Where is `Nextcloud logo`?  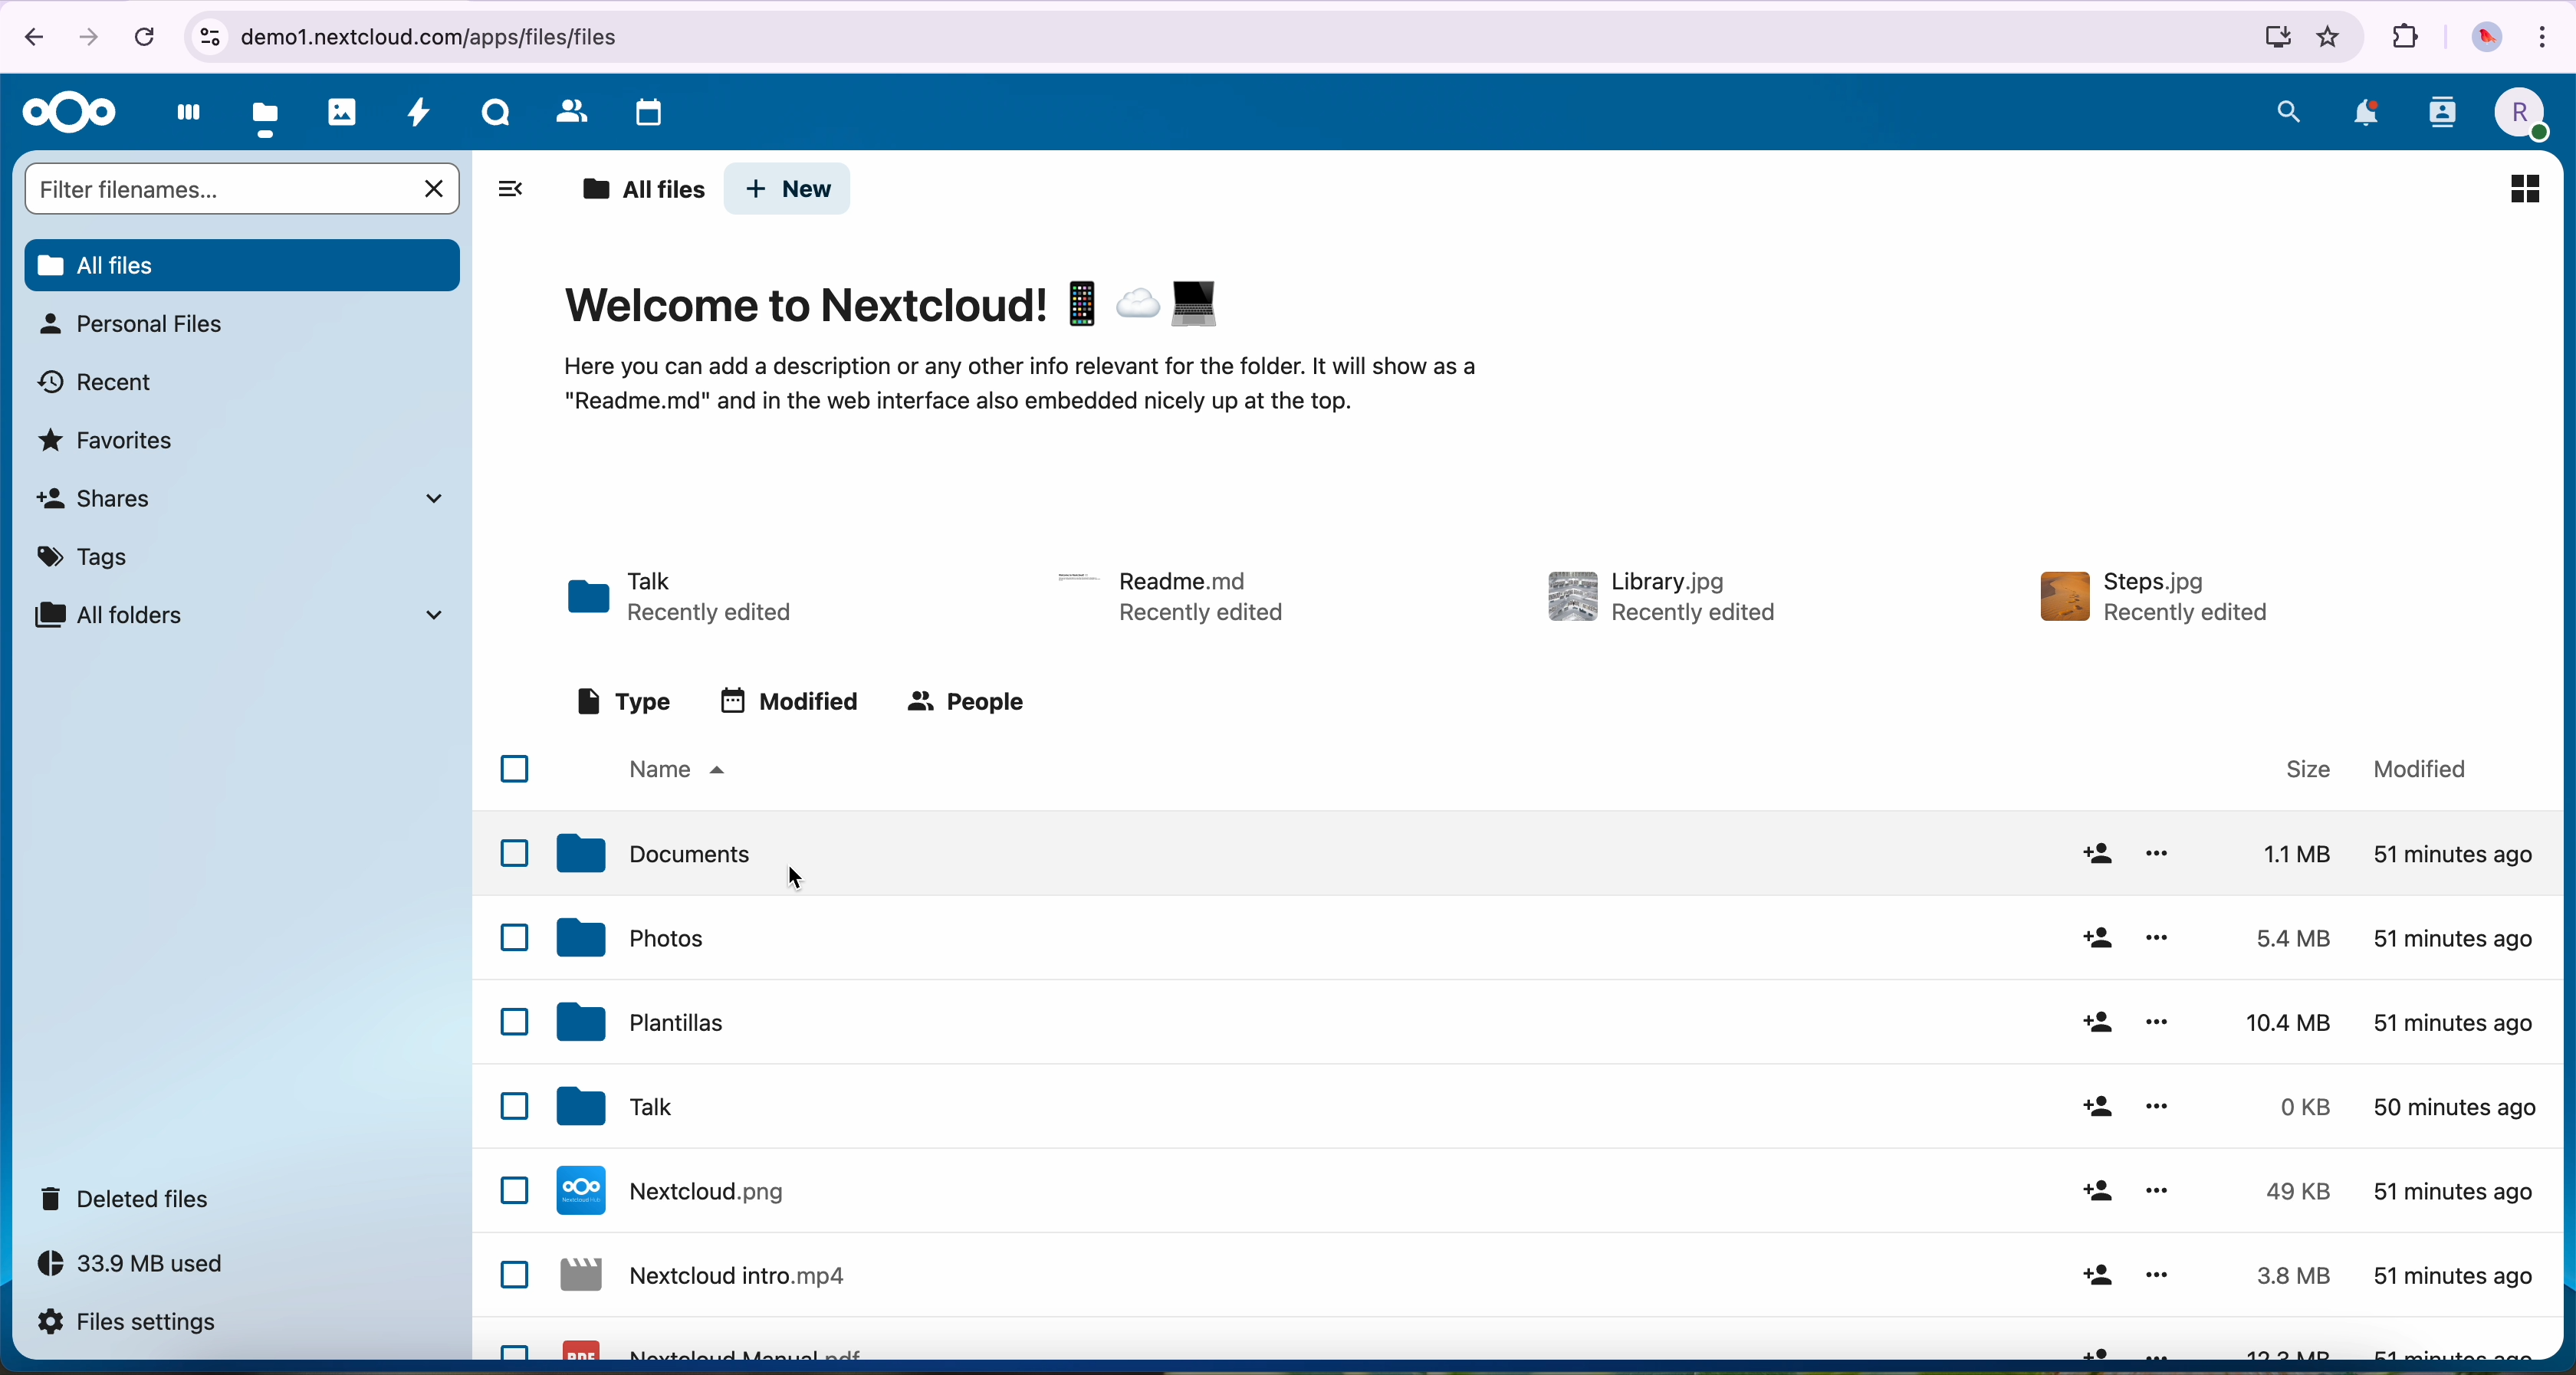
Nextcloud logo is located at coordinates (63, 112).